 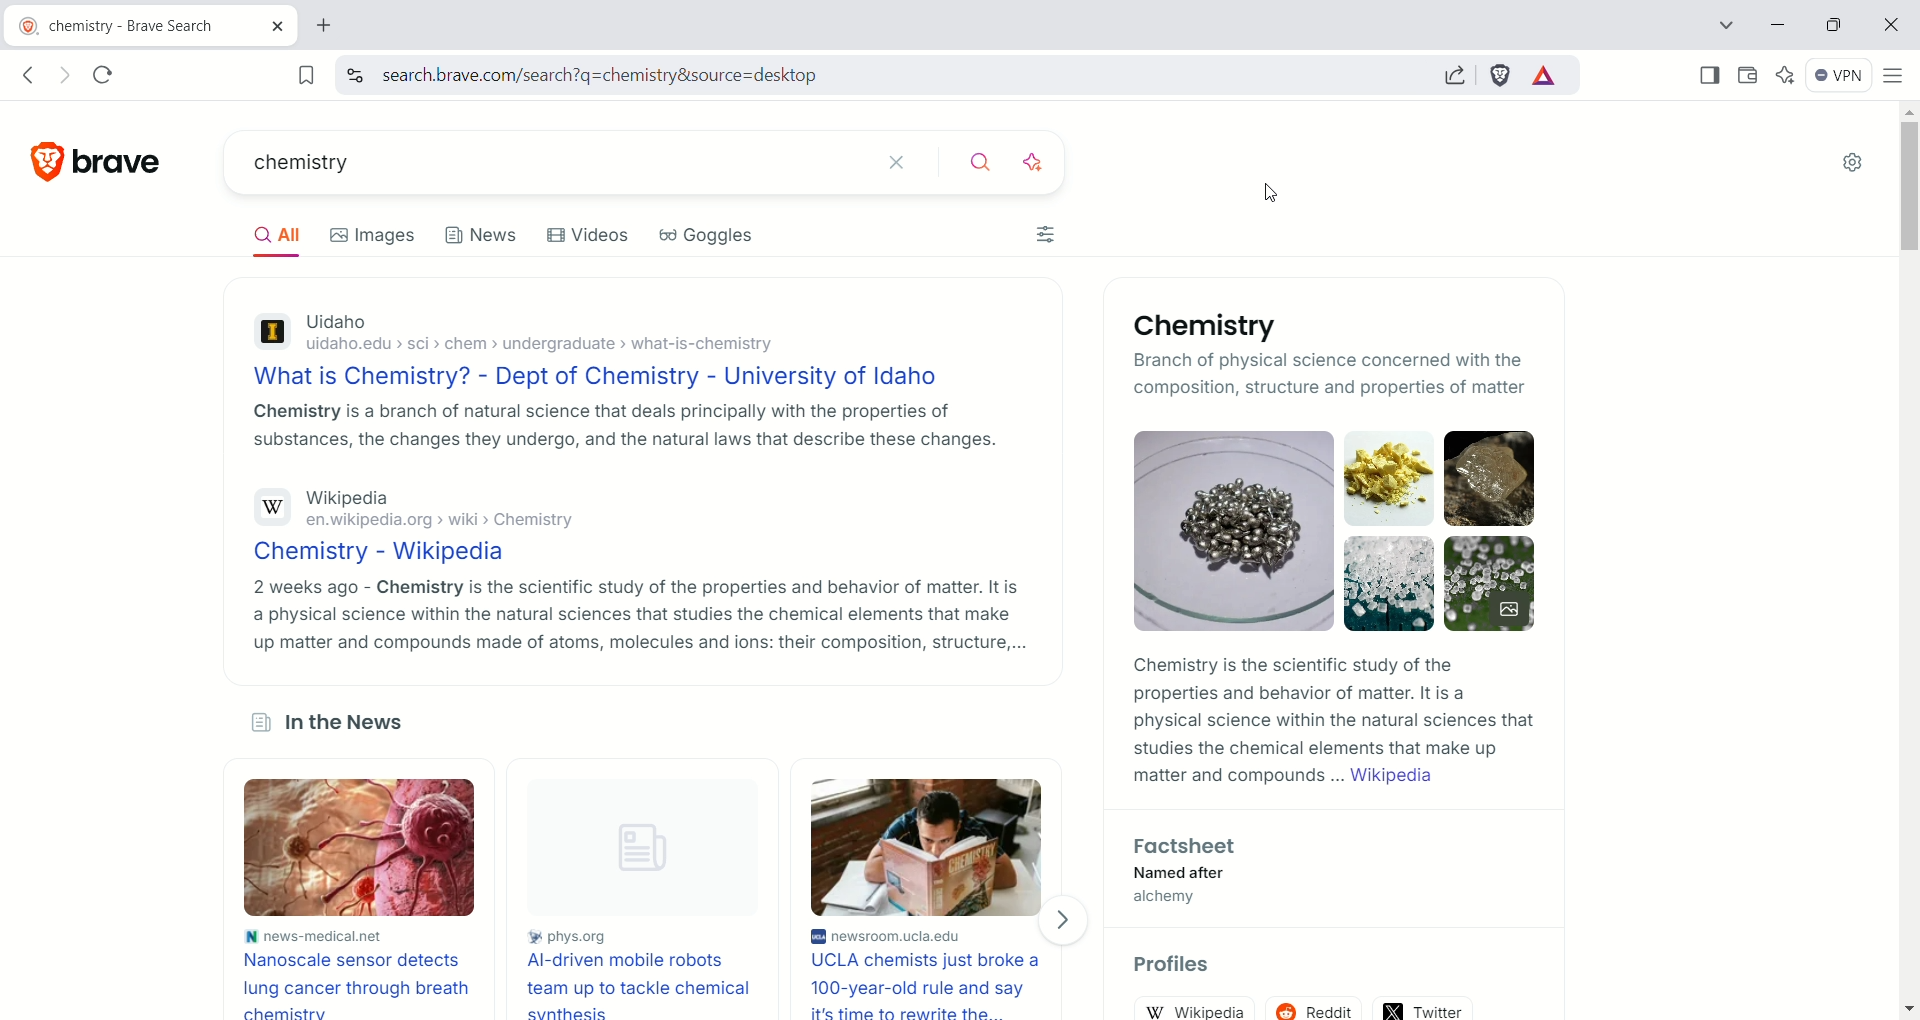 I want to click on click to go forward, hold to see history, so click(x=63, y=74).